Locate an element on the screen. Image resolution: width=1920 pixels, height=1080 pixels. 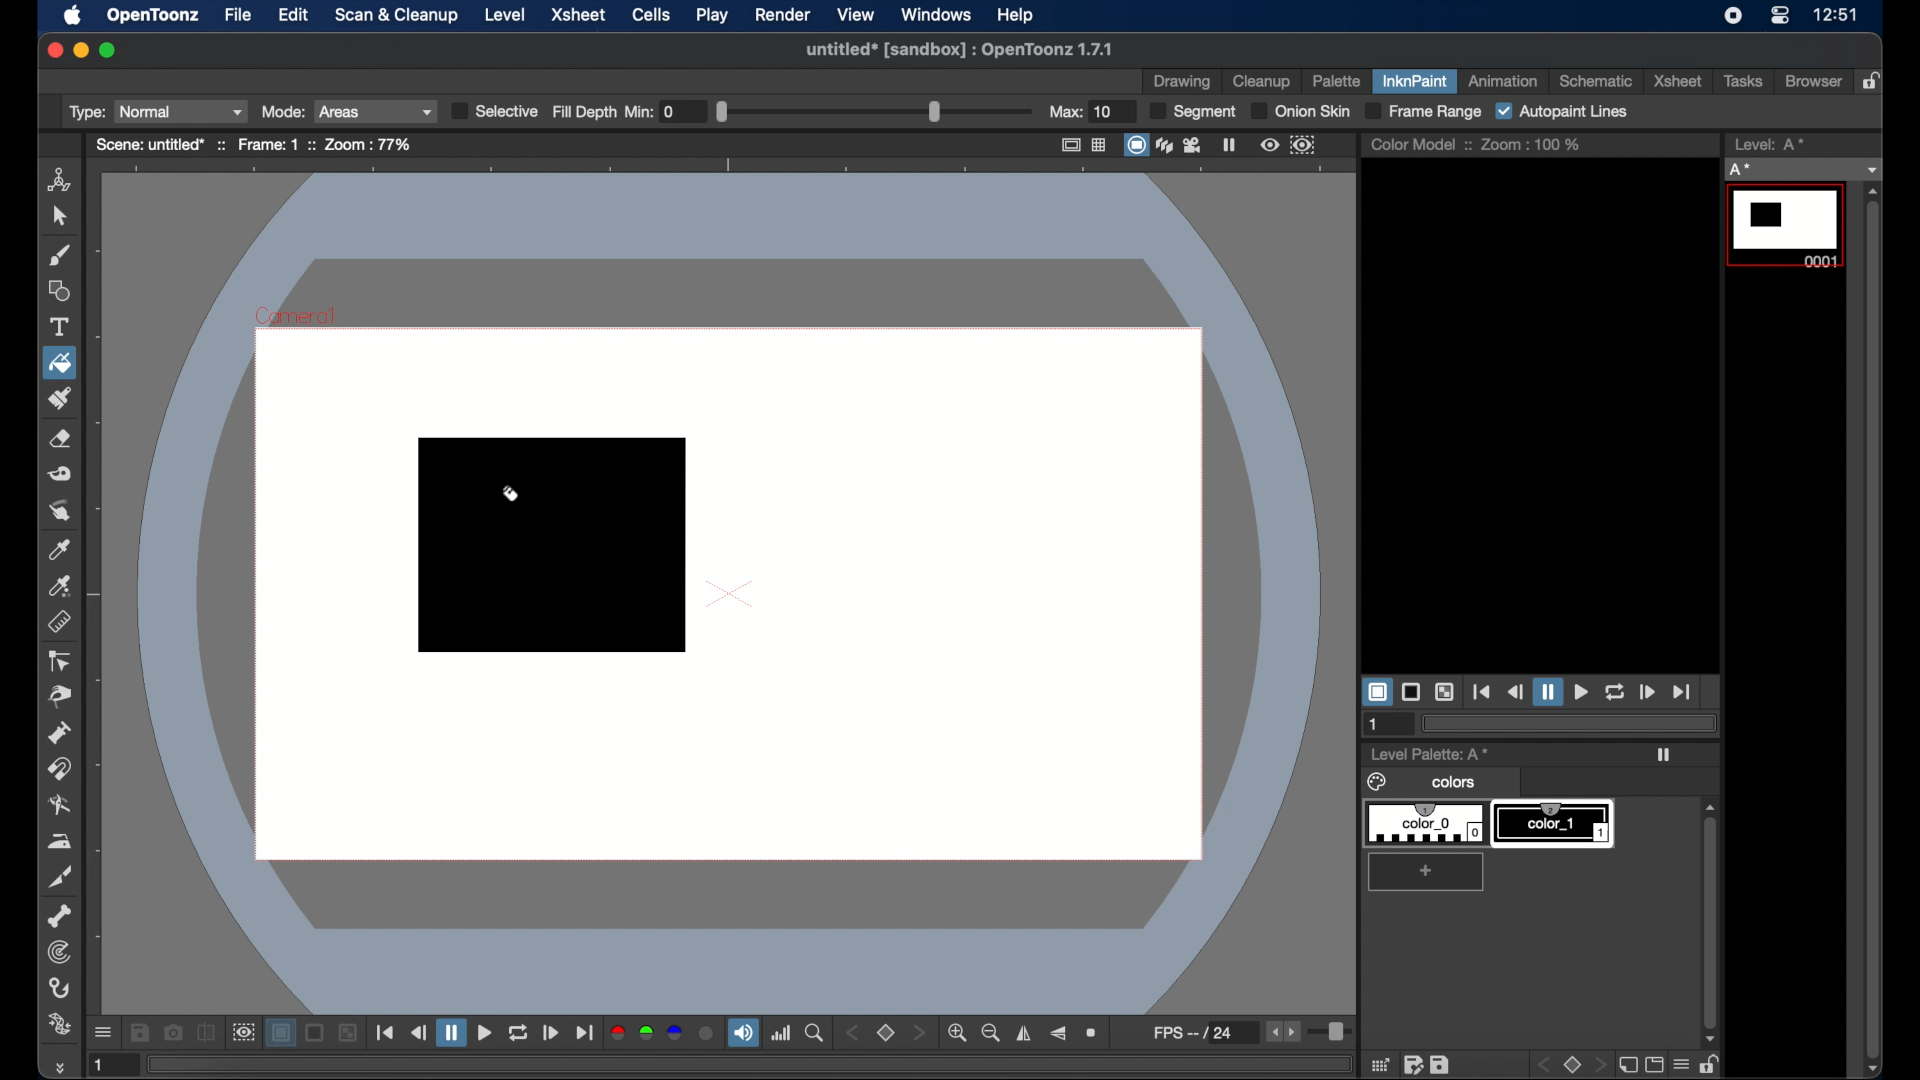
animation is located at coordinates (1505, 80).